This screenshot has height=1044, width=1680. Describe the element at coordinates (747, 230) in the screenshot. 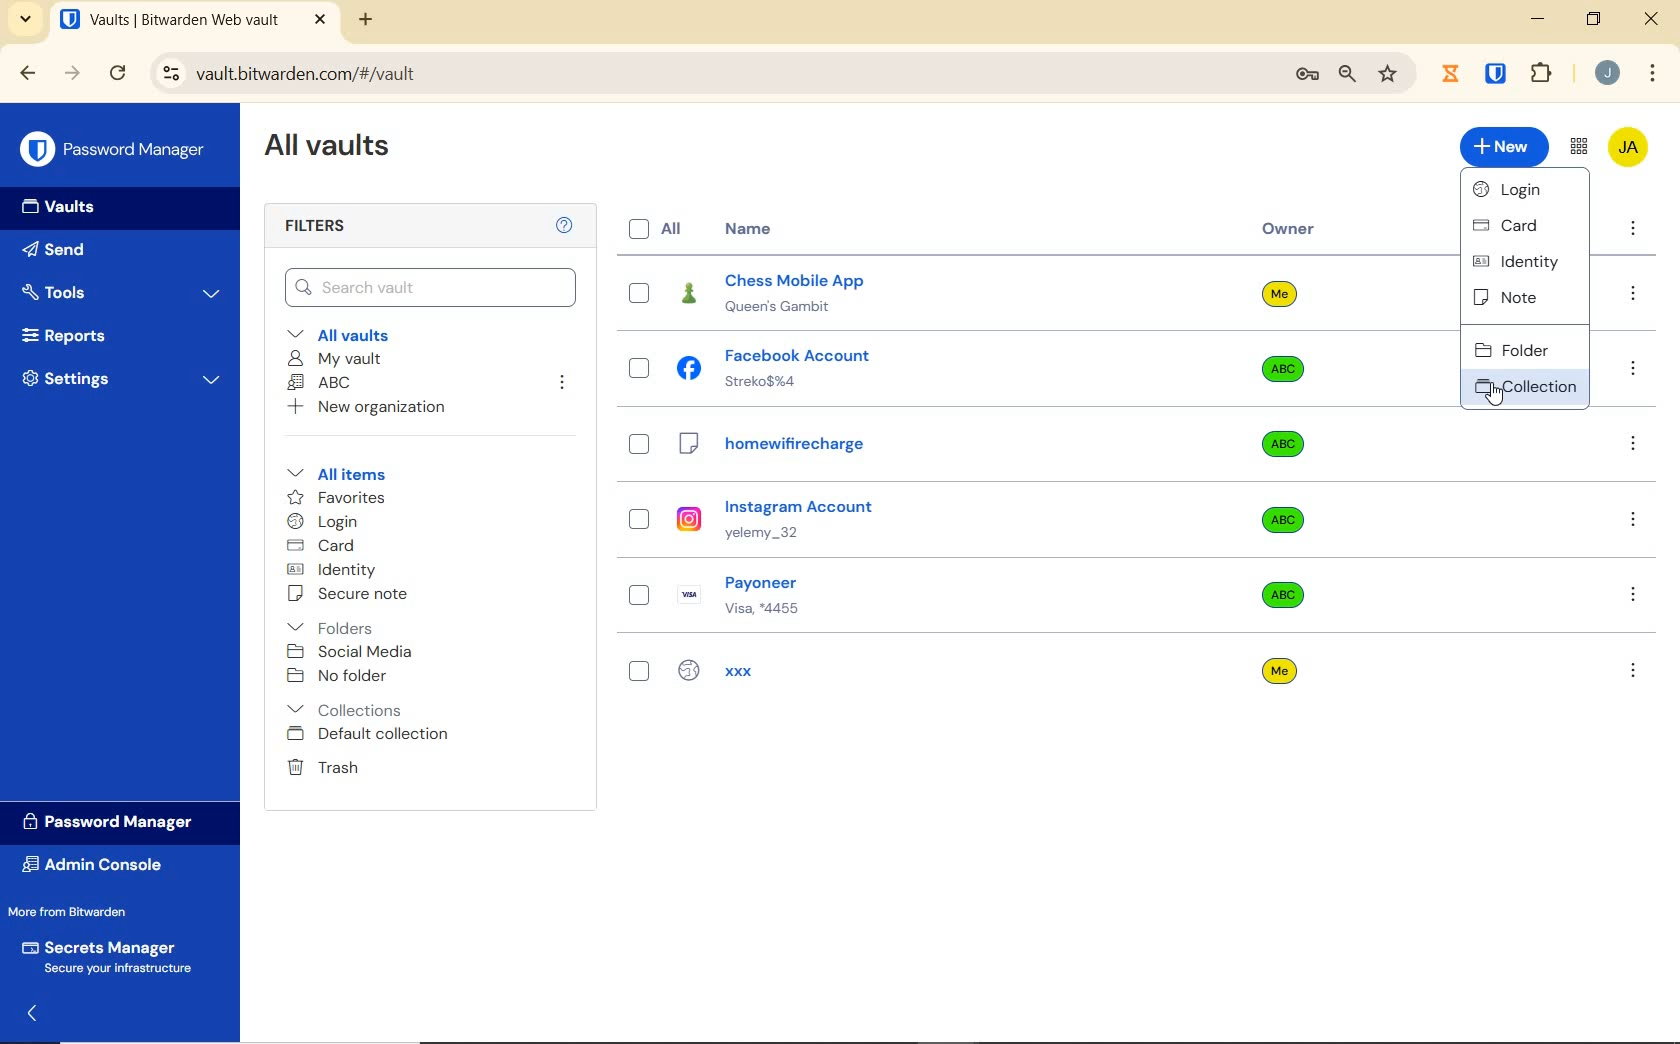

I see `Name` at that location.